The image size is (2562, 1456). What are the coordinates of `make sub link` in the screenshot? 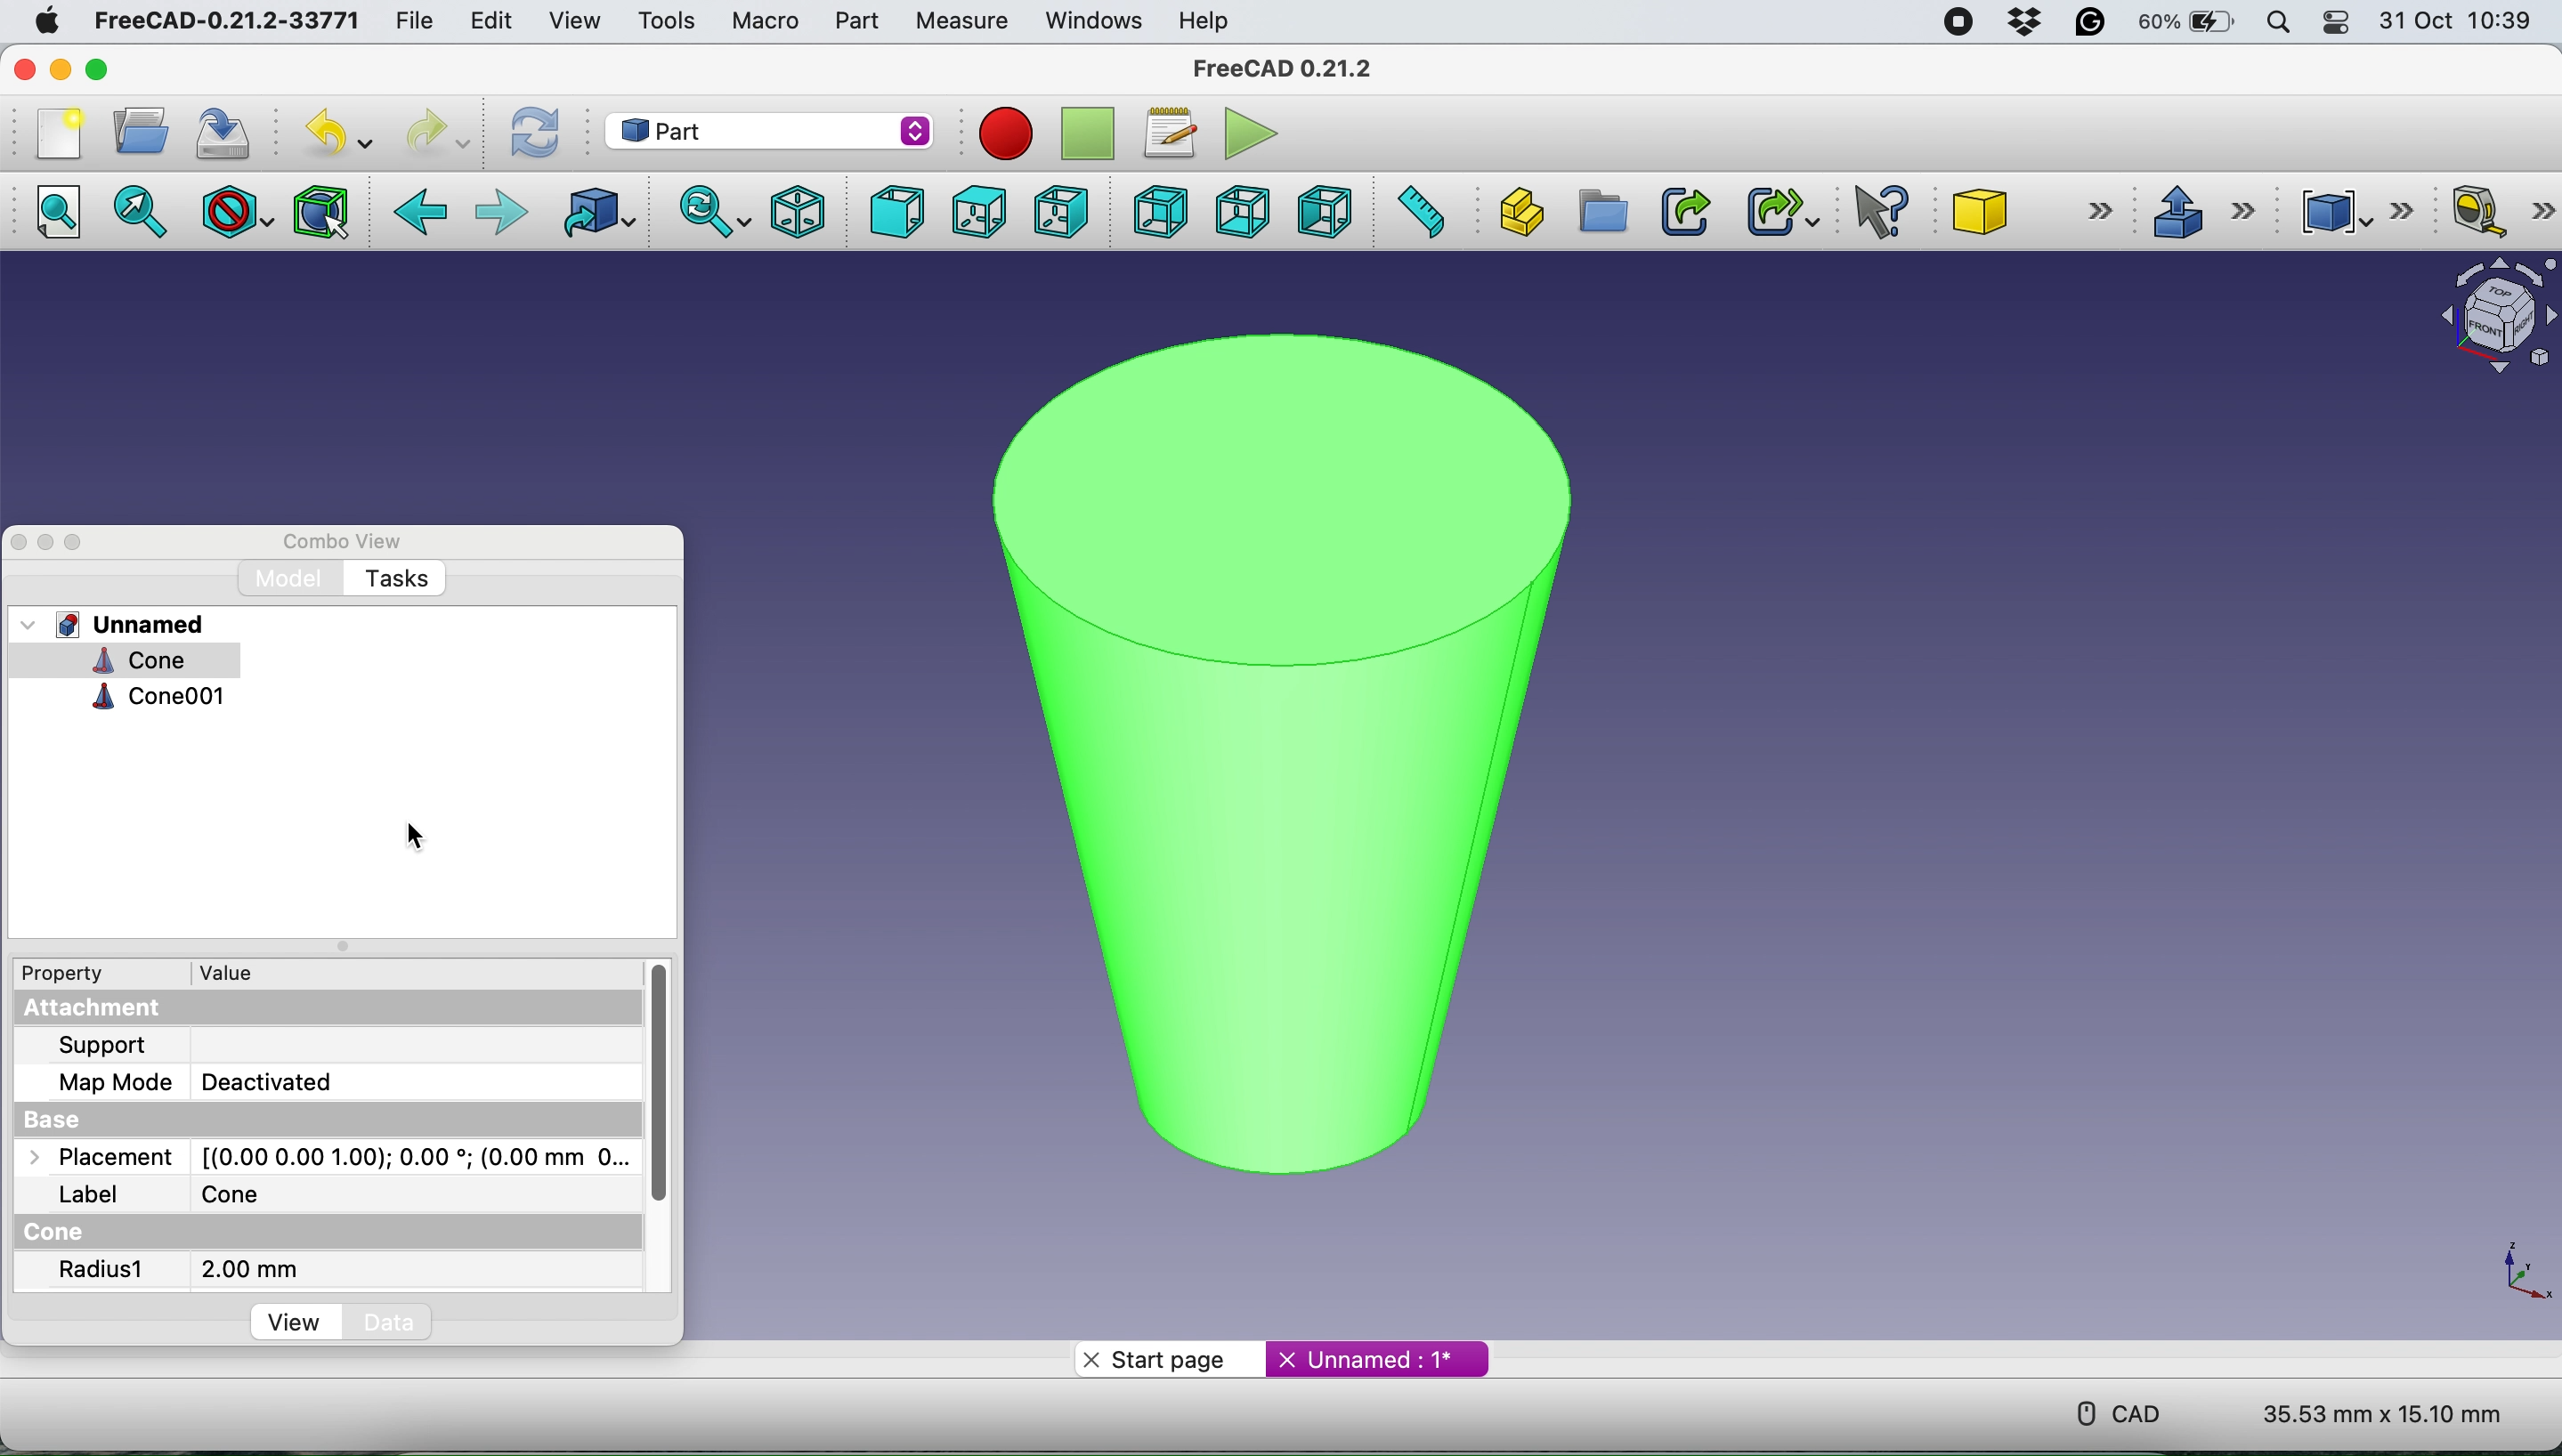 It's located at (1780, 211).